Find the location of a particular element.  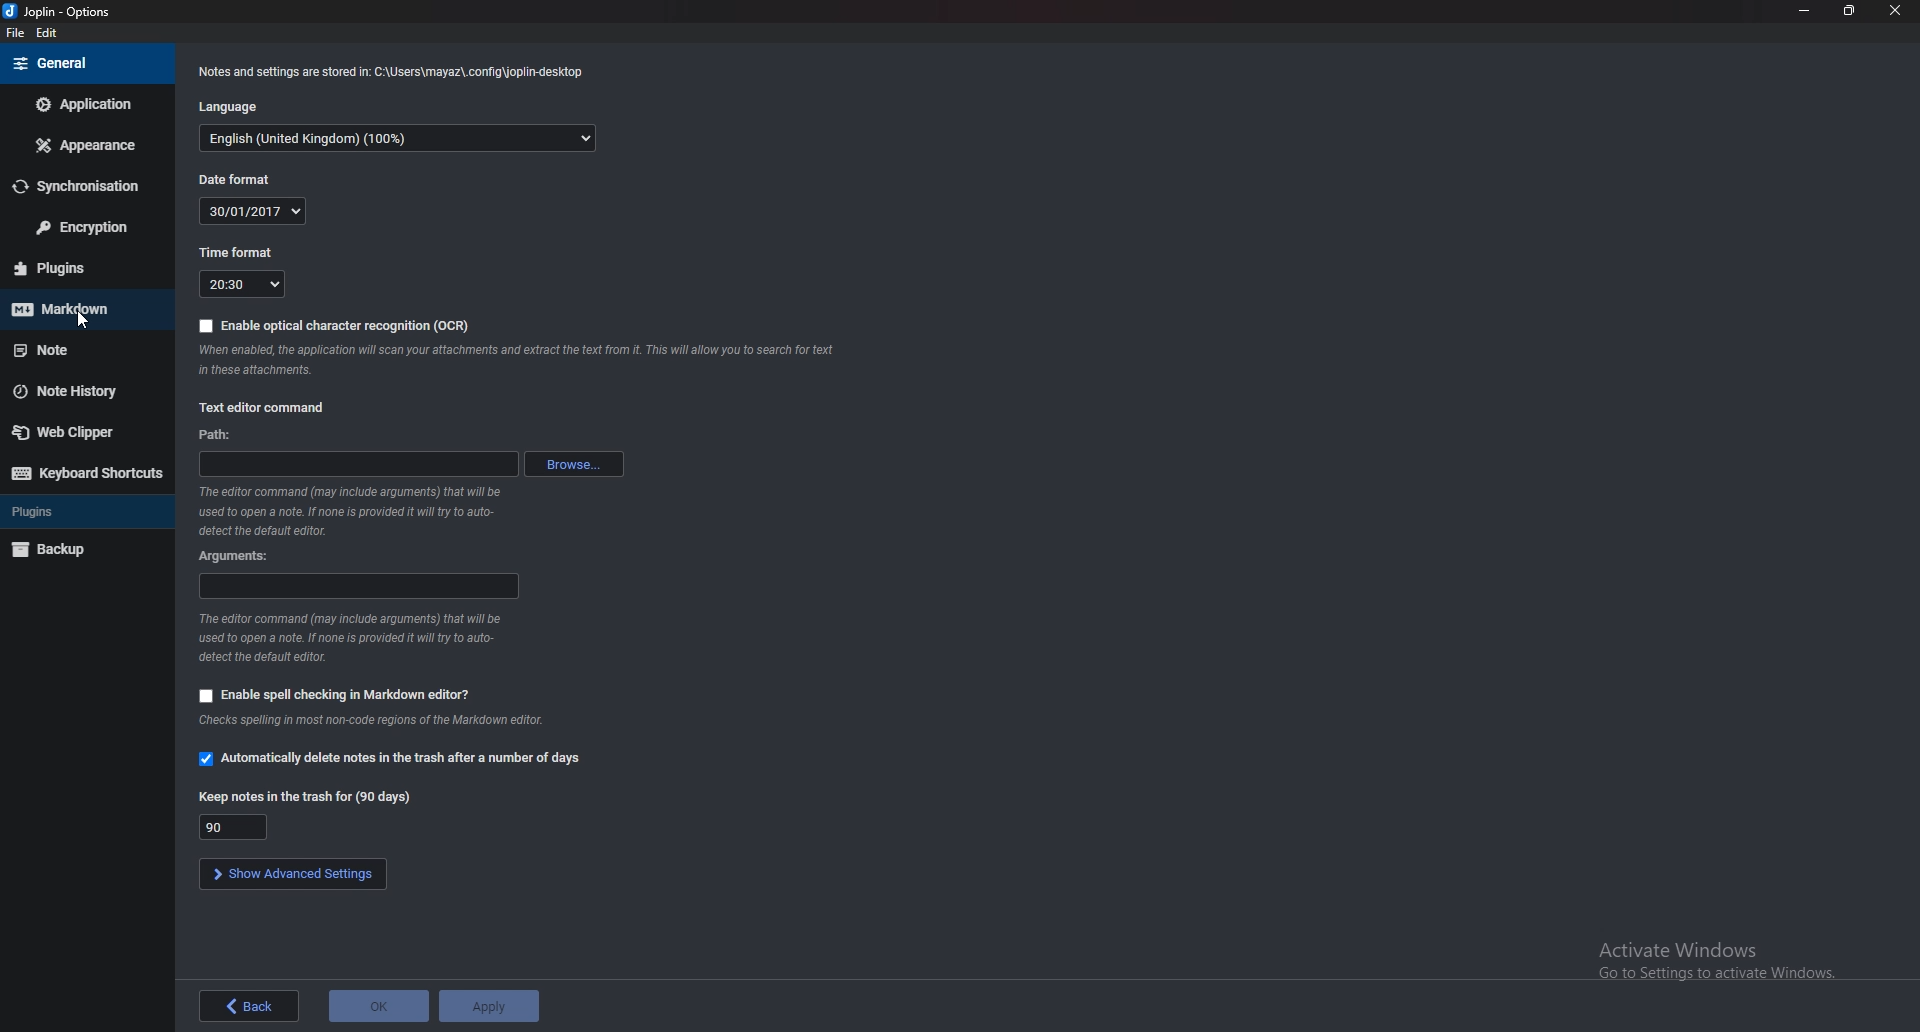

30/01/2017(date) is located at coordinates (258, 212).